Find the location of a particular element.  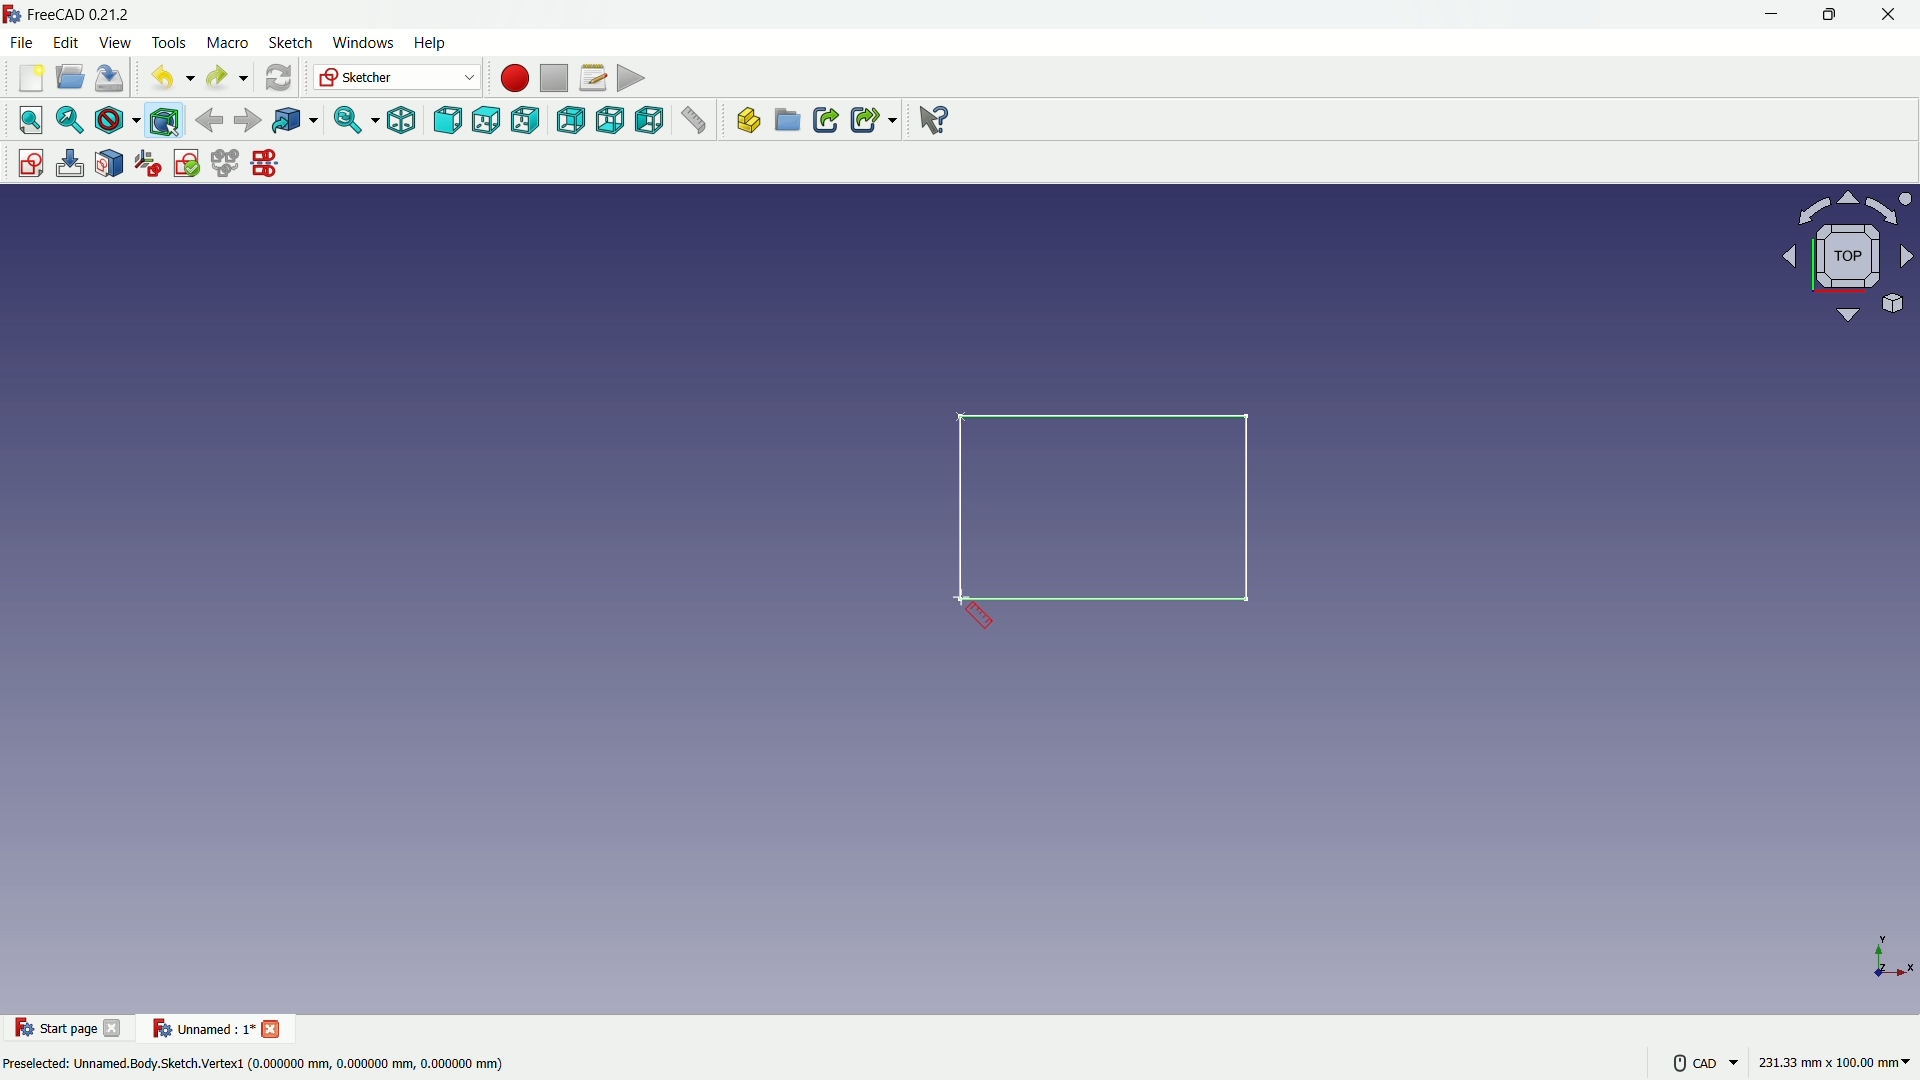

bottom view is located at coordinates (611, 122).